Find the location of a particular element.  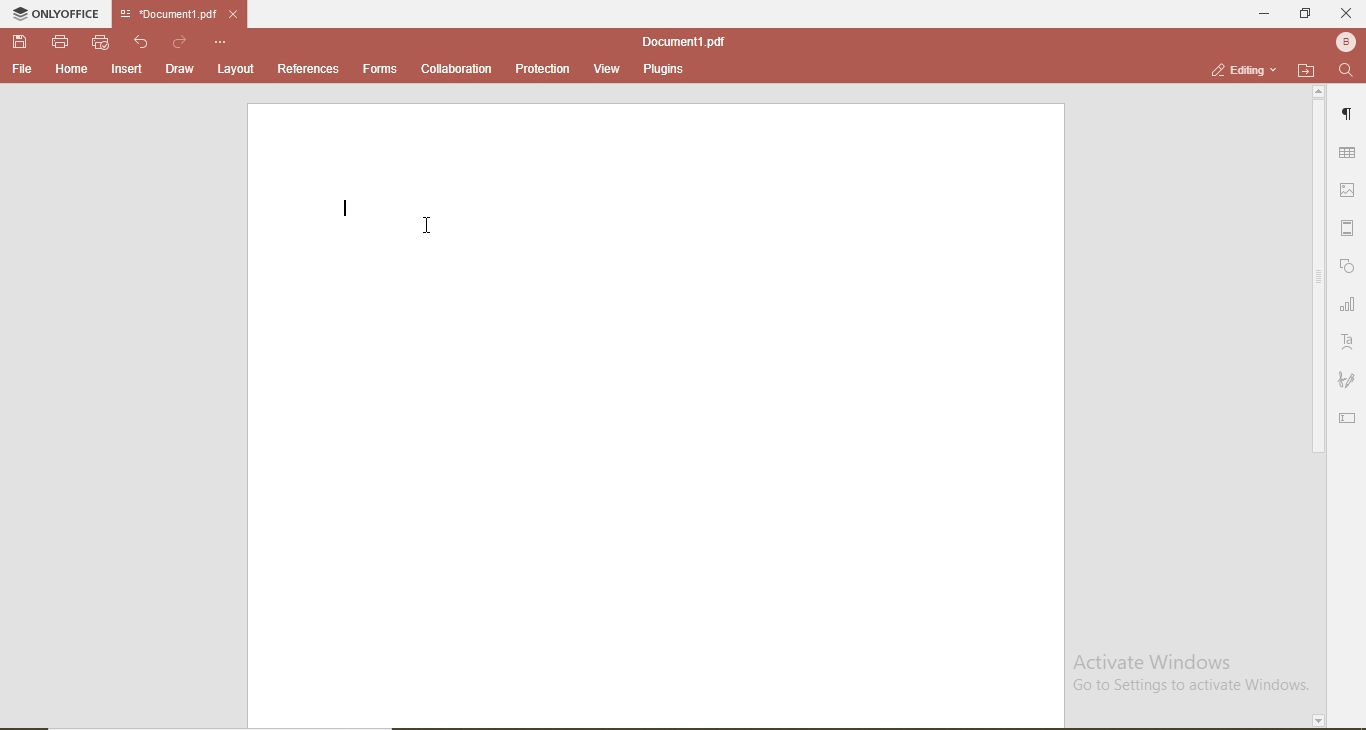

onlyoffice is located at coordinates (56, 13).